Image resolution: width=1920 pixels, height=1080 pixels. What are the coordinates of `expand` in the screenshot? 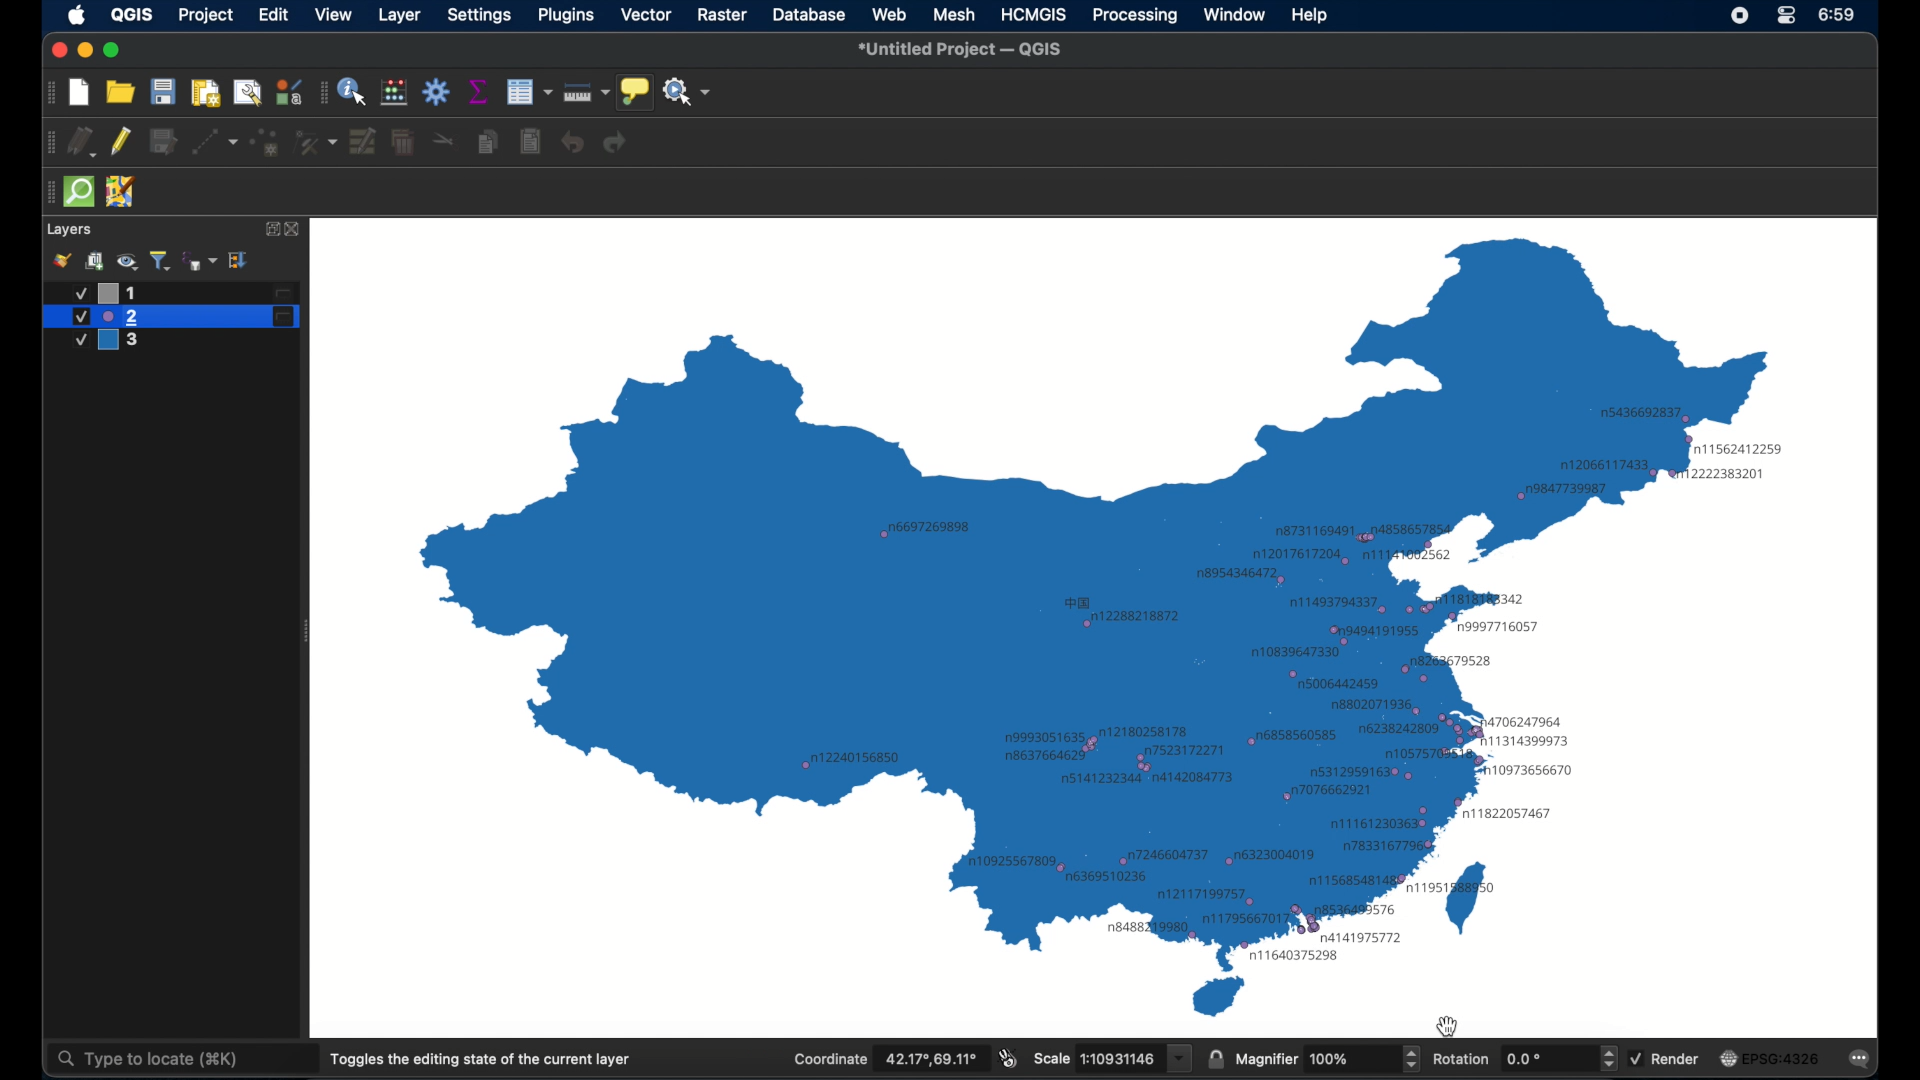 It's located at (240, 261).